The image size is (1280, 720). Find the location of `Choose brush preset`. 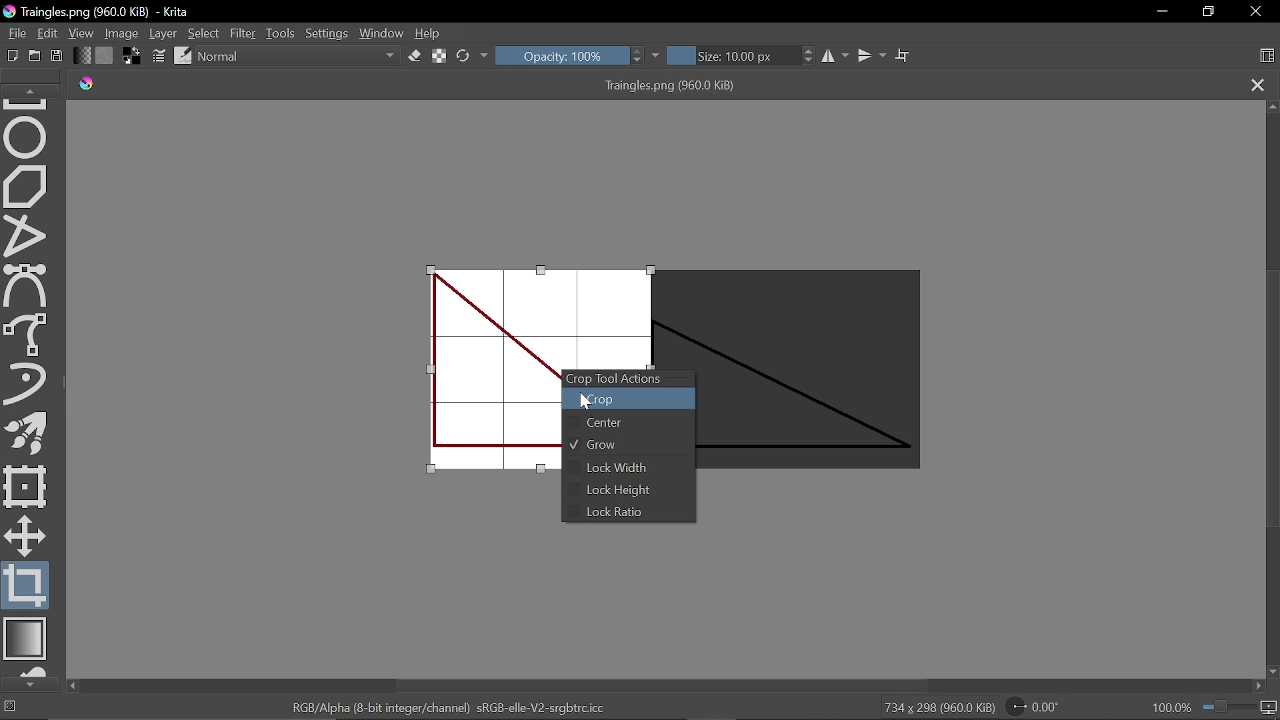

Choose brush preset is located at coordinates (182, 56).